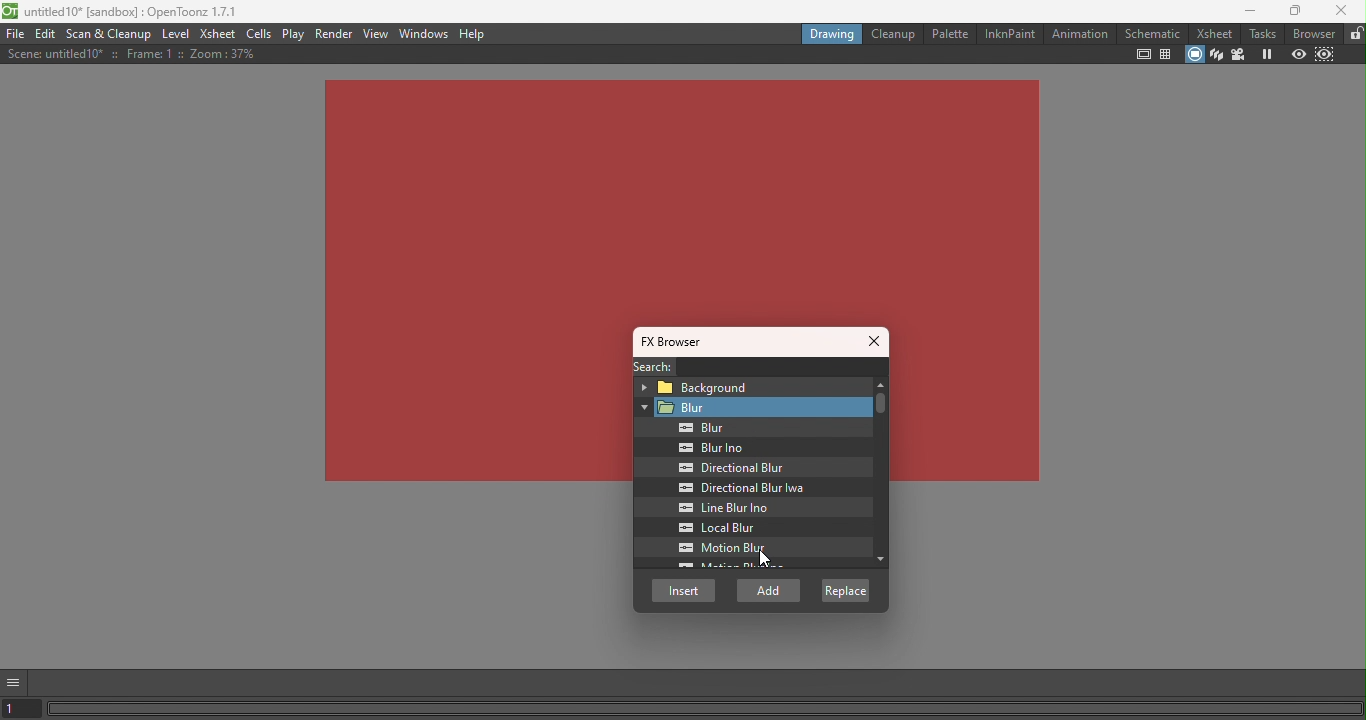  What do you see at coordinates (730, 508) in the screenshot?
I see `Line blur Ino` at bounding box center [730, 508].